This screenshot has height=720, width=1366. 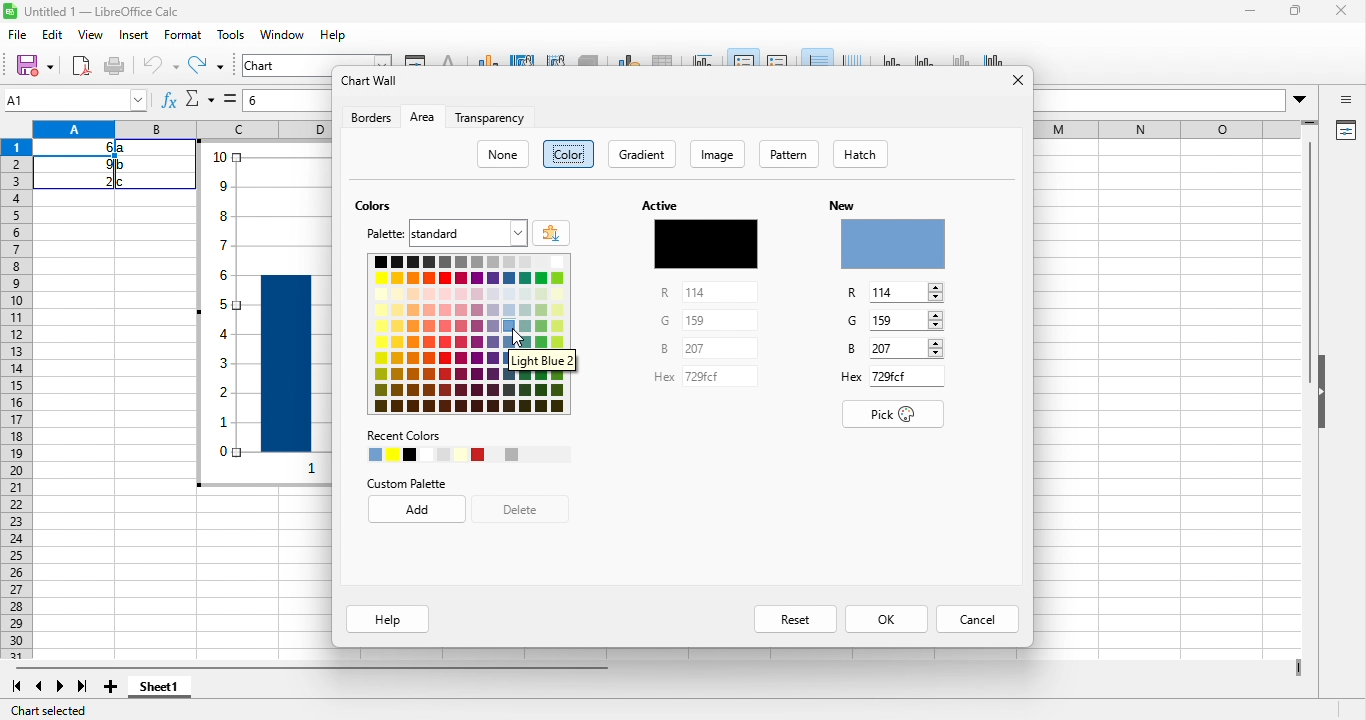 What do you see at coordinates (793, 618) in the screenshot?
I see `reset` at bounding box center [793, 618].